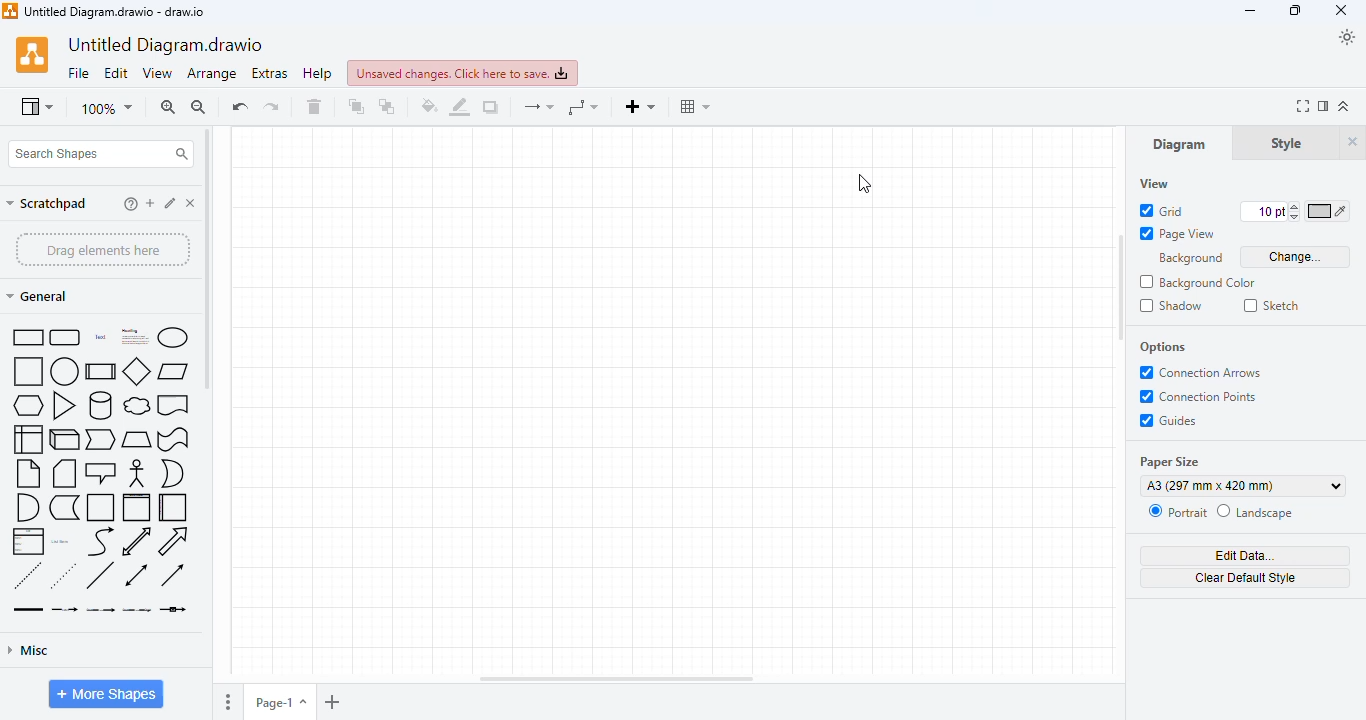 This screenshot has height=720, width=1366. I want to click on help, so click(131, 204).